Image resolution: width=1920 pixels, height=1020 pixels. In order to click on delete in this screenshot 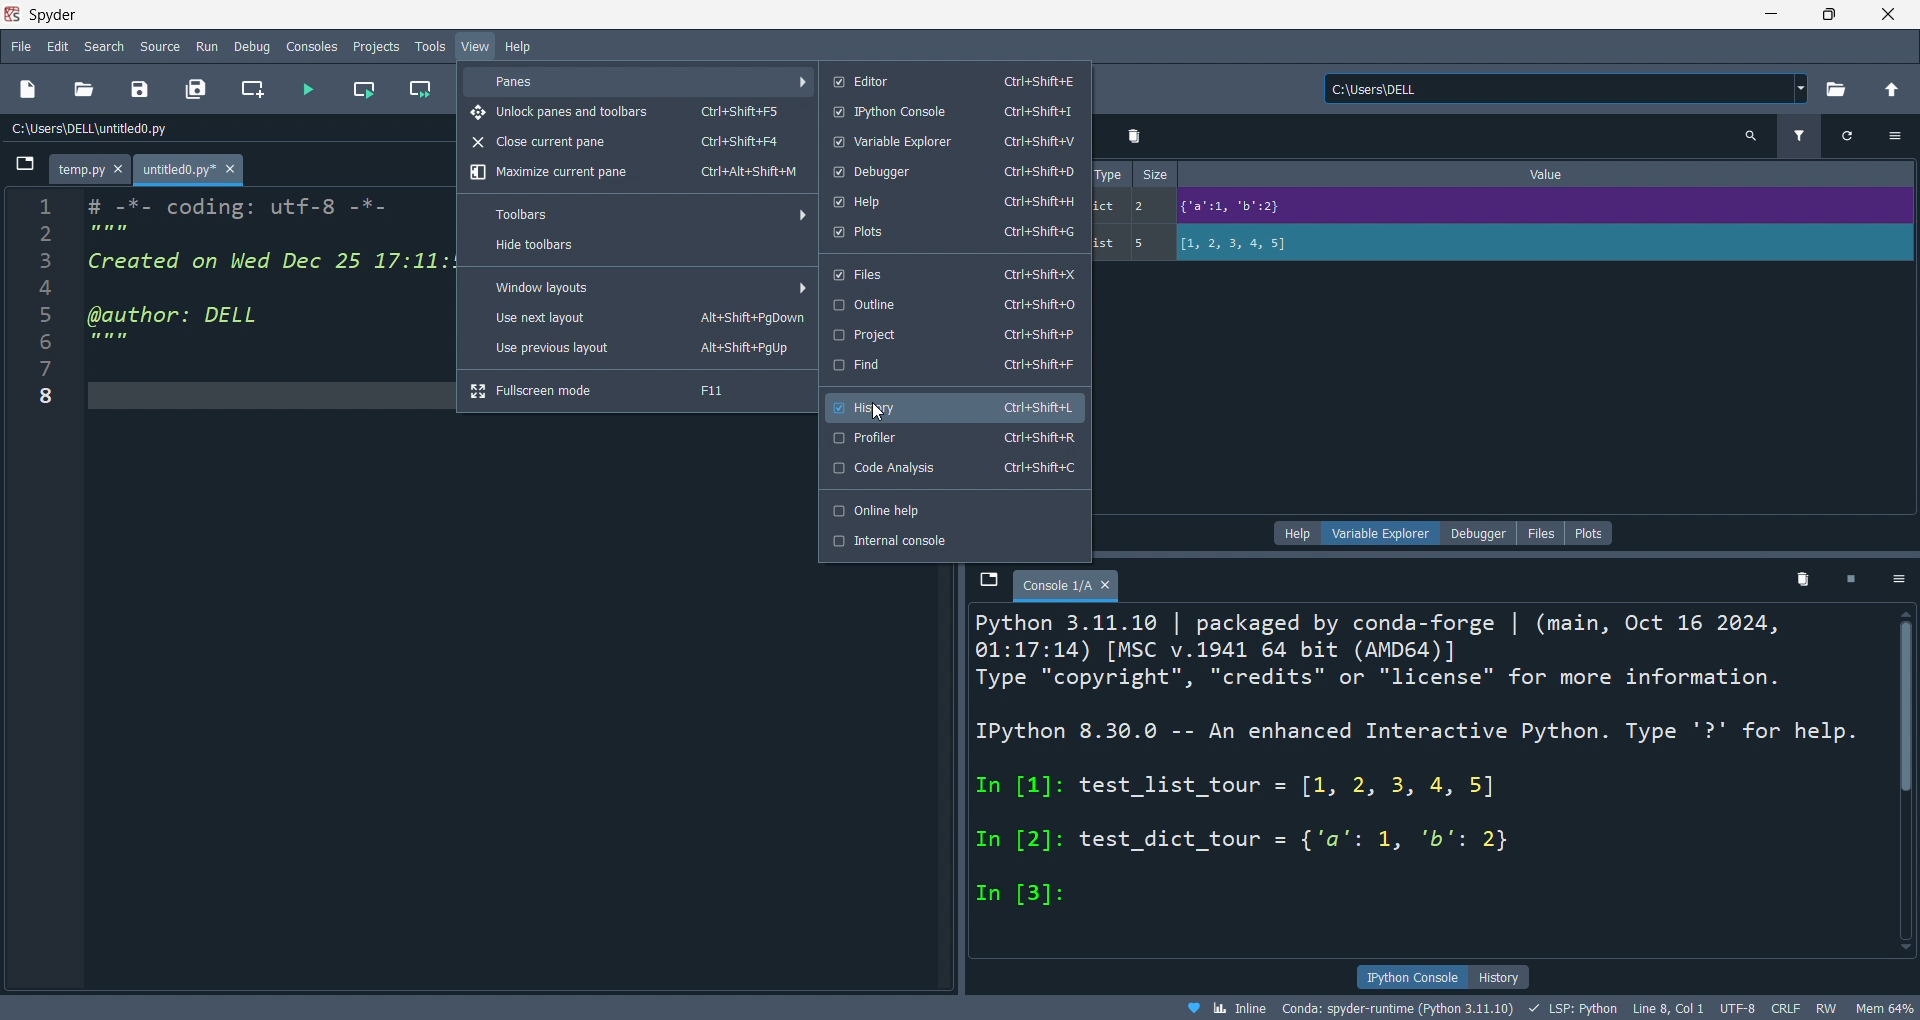, I will do `click(1136, 136)`.